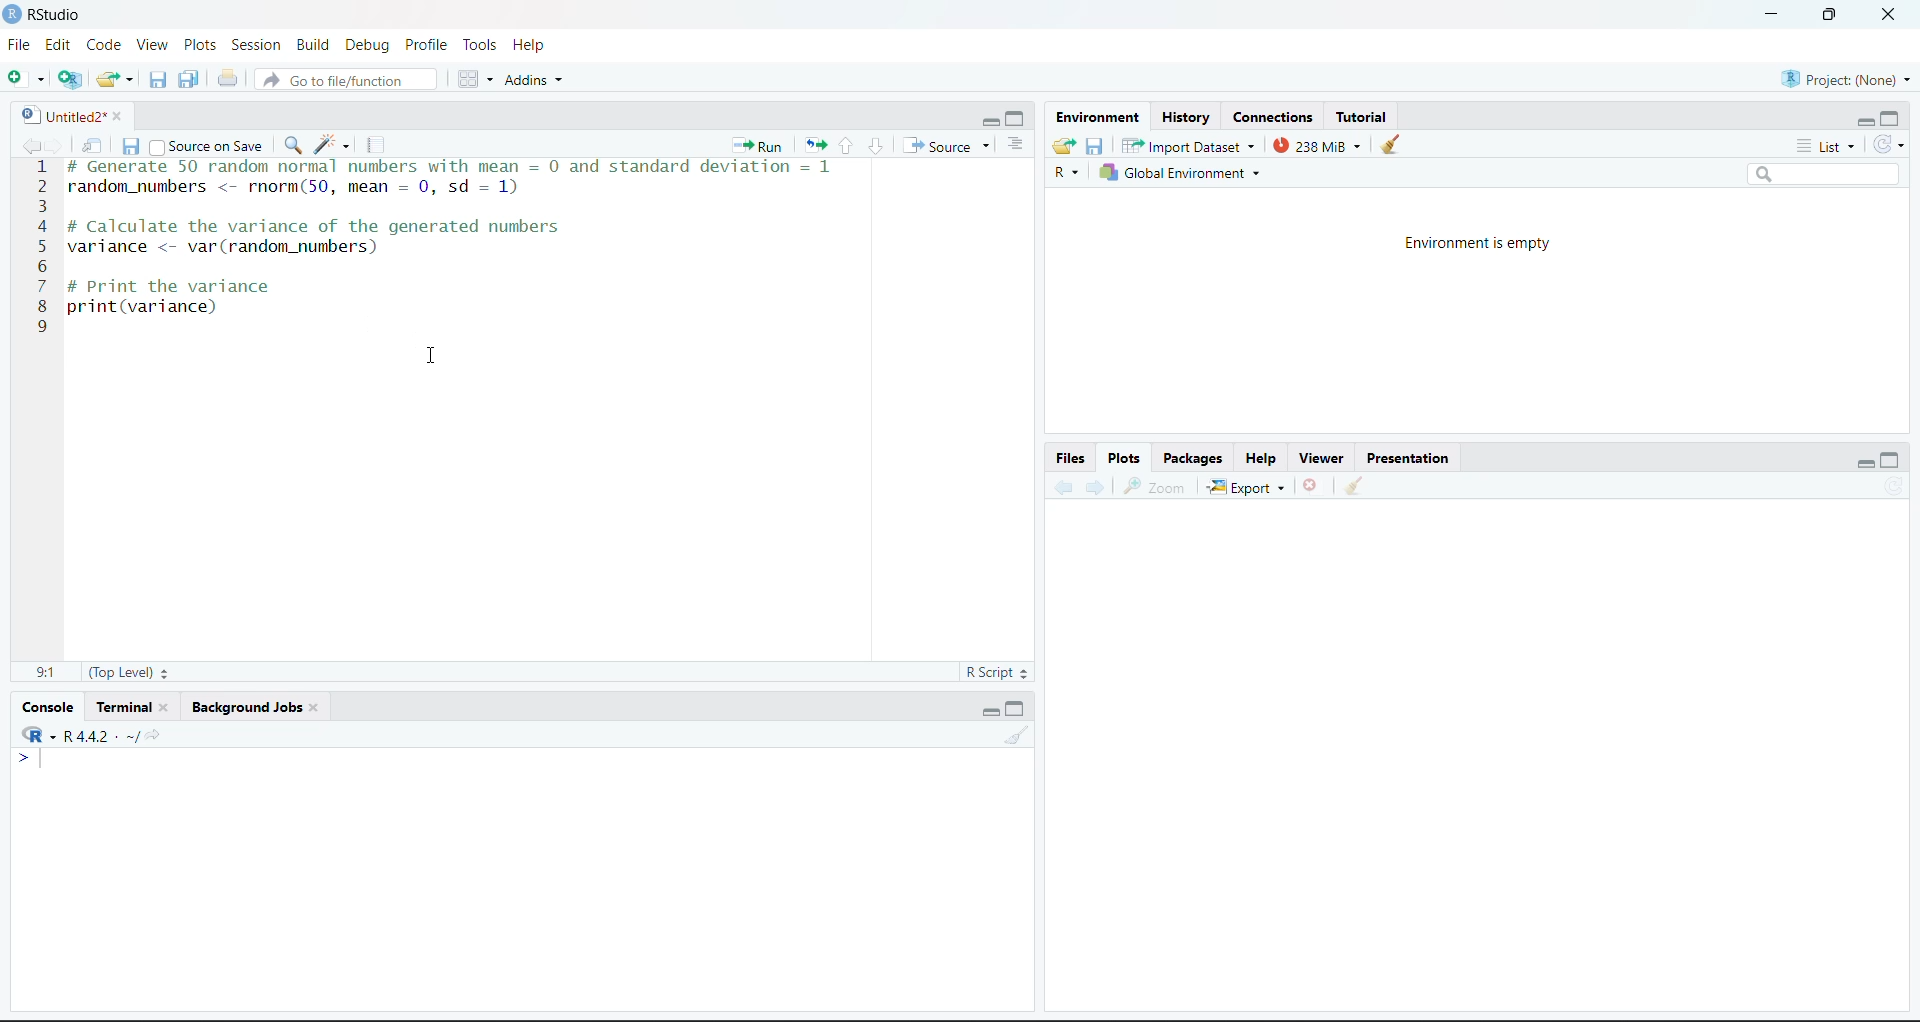 The width and height of the screenshot is (1920, 1022). I want to click on code tools, so click(333, 145).